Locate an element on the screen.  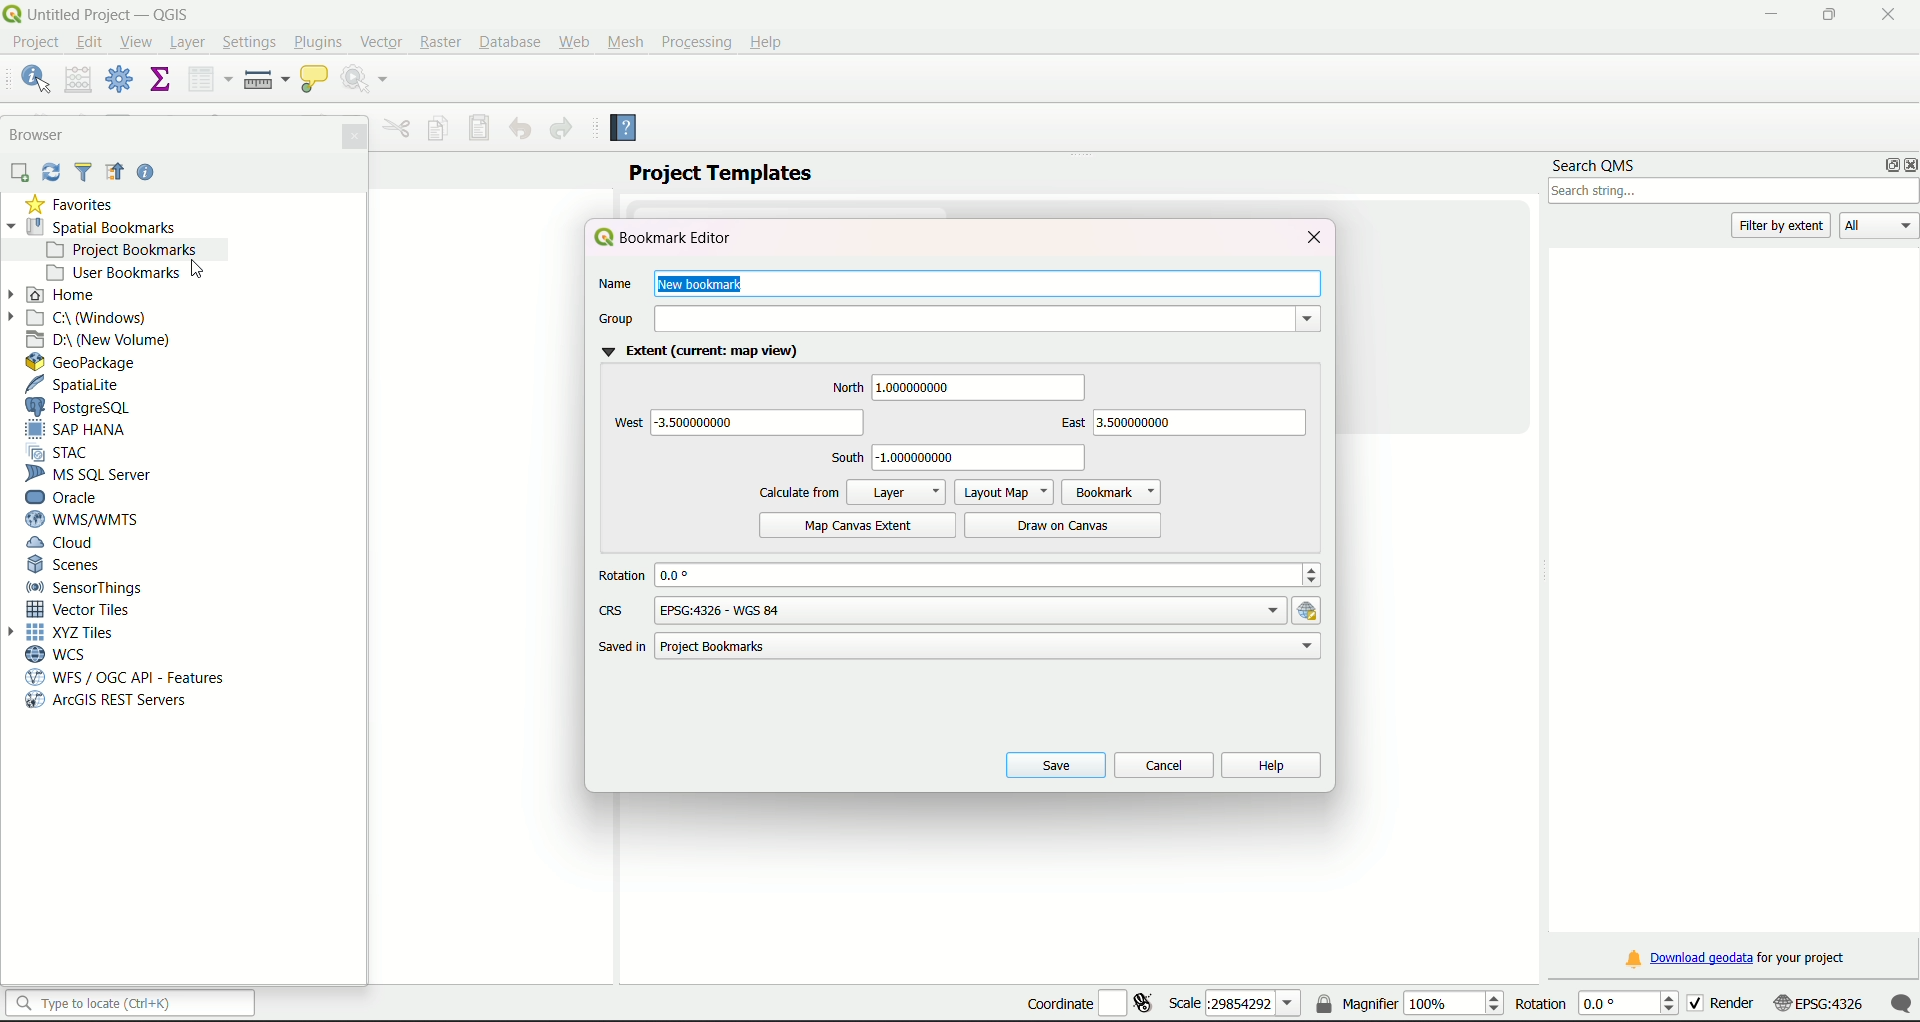
WCS is located at coordinates (64, 655).